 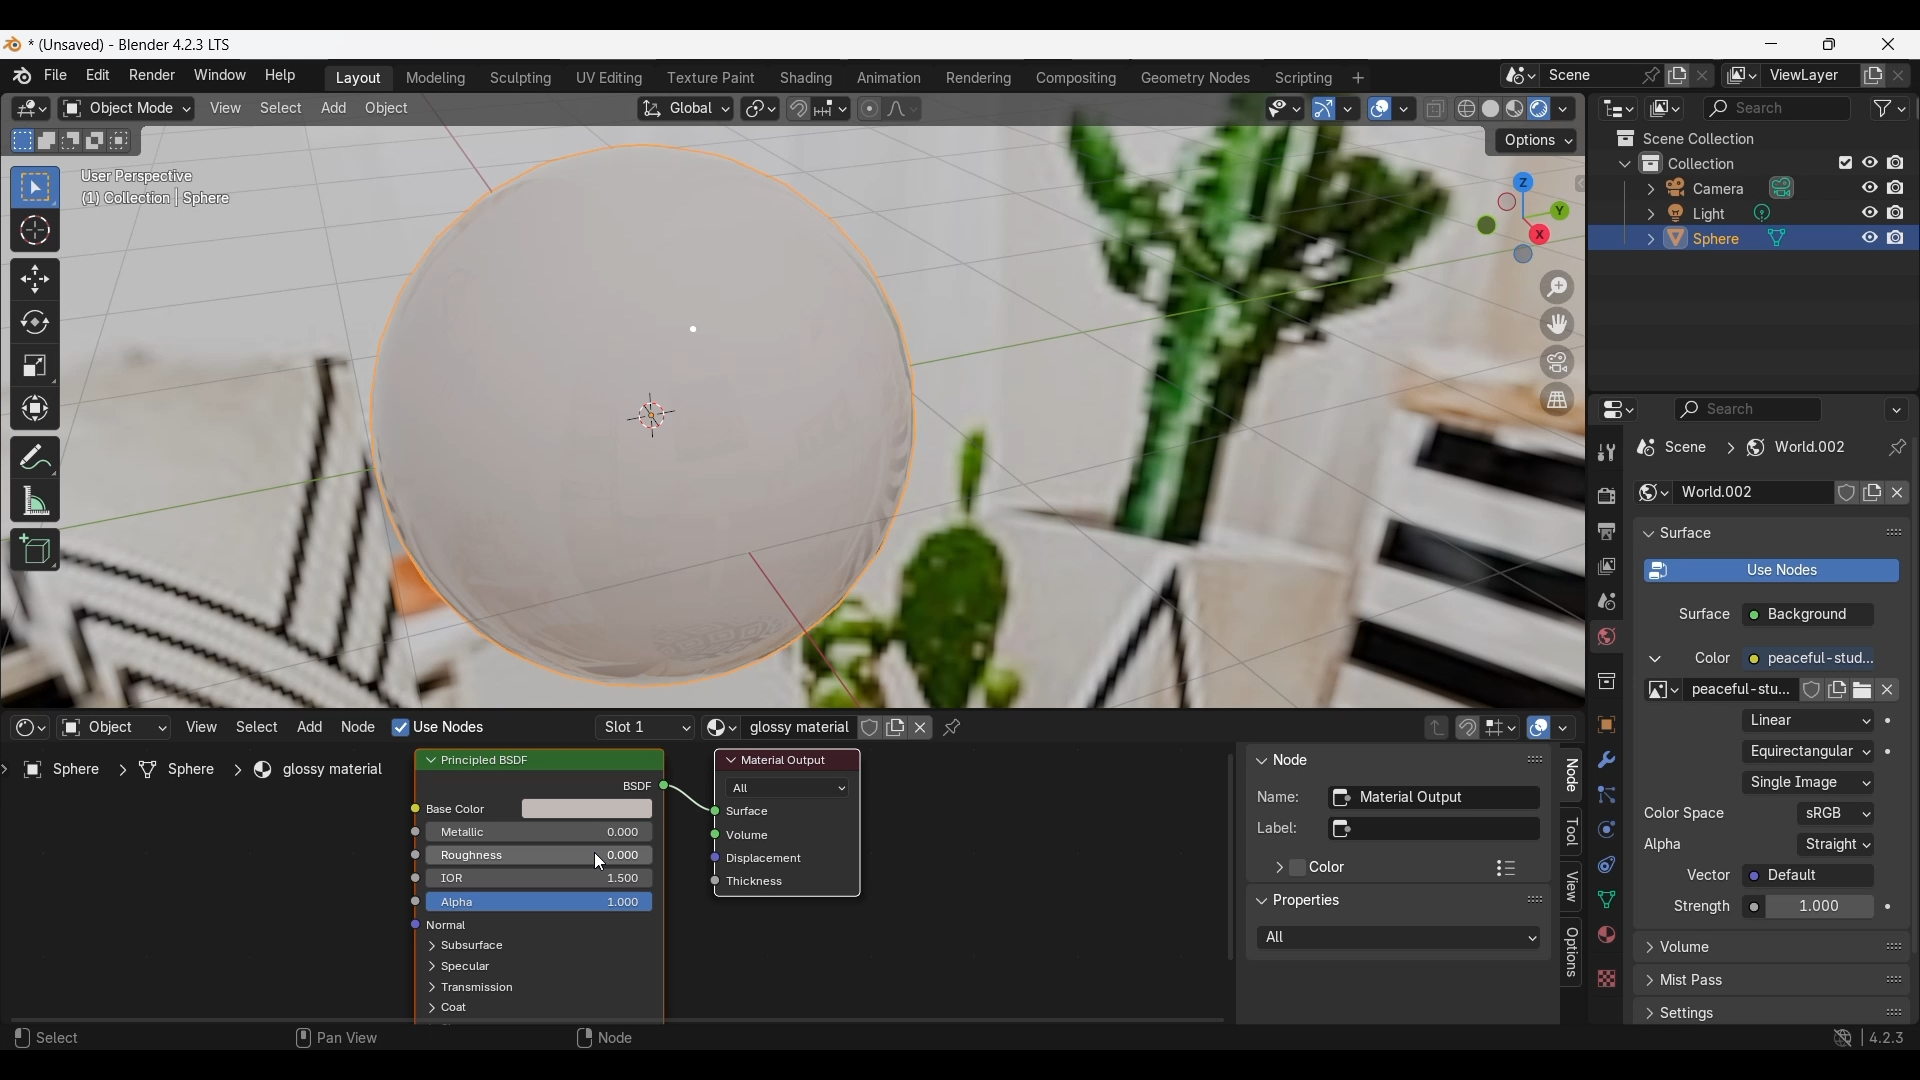 I want to click on Renderer and viewport shading types to use the shader for, so click(x=788, y=787).